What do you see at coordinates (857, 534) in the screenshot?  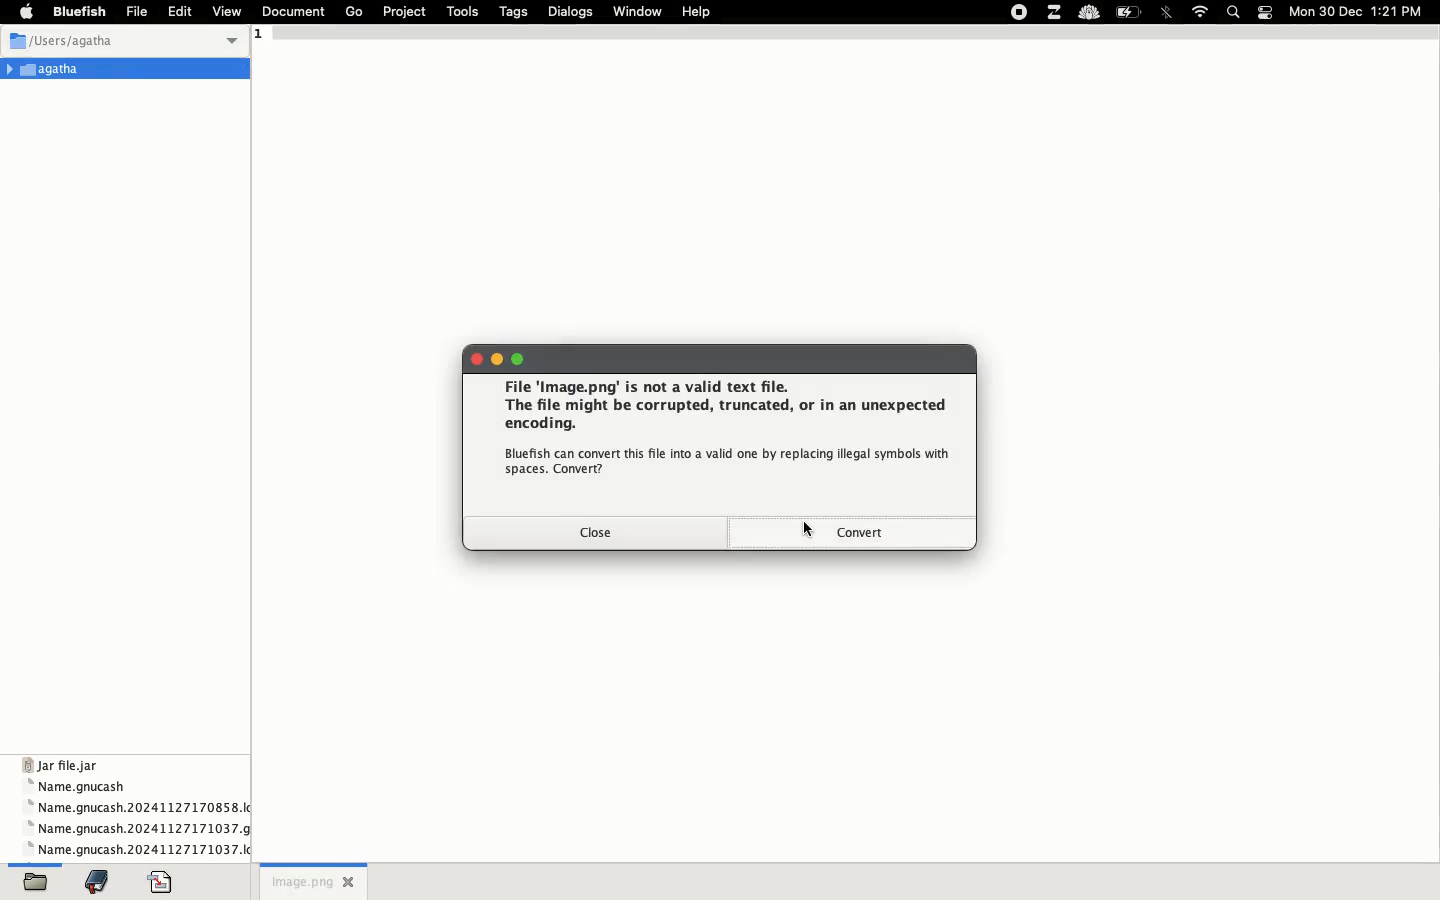 I see `convert` at bounding box center [857, 534].